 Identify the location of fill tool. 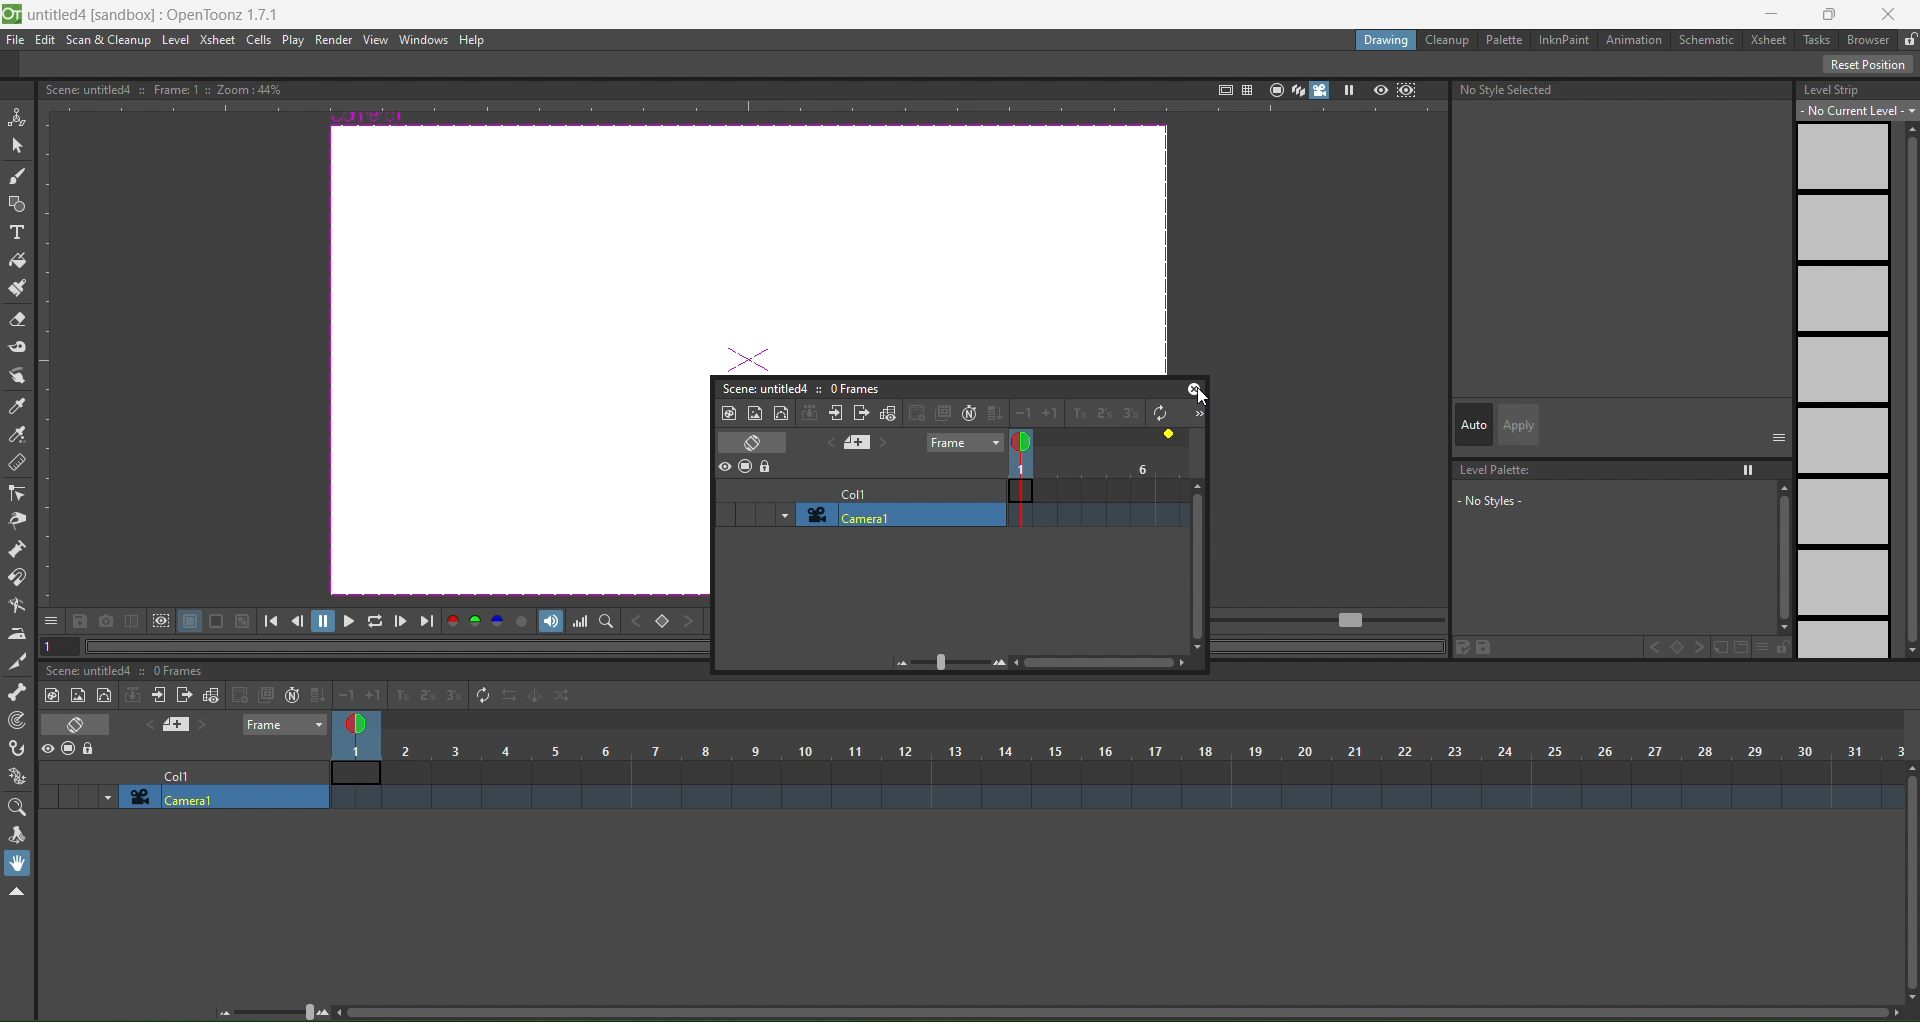
(16, 261).